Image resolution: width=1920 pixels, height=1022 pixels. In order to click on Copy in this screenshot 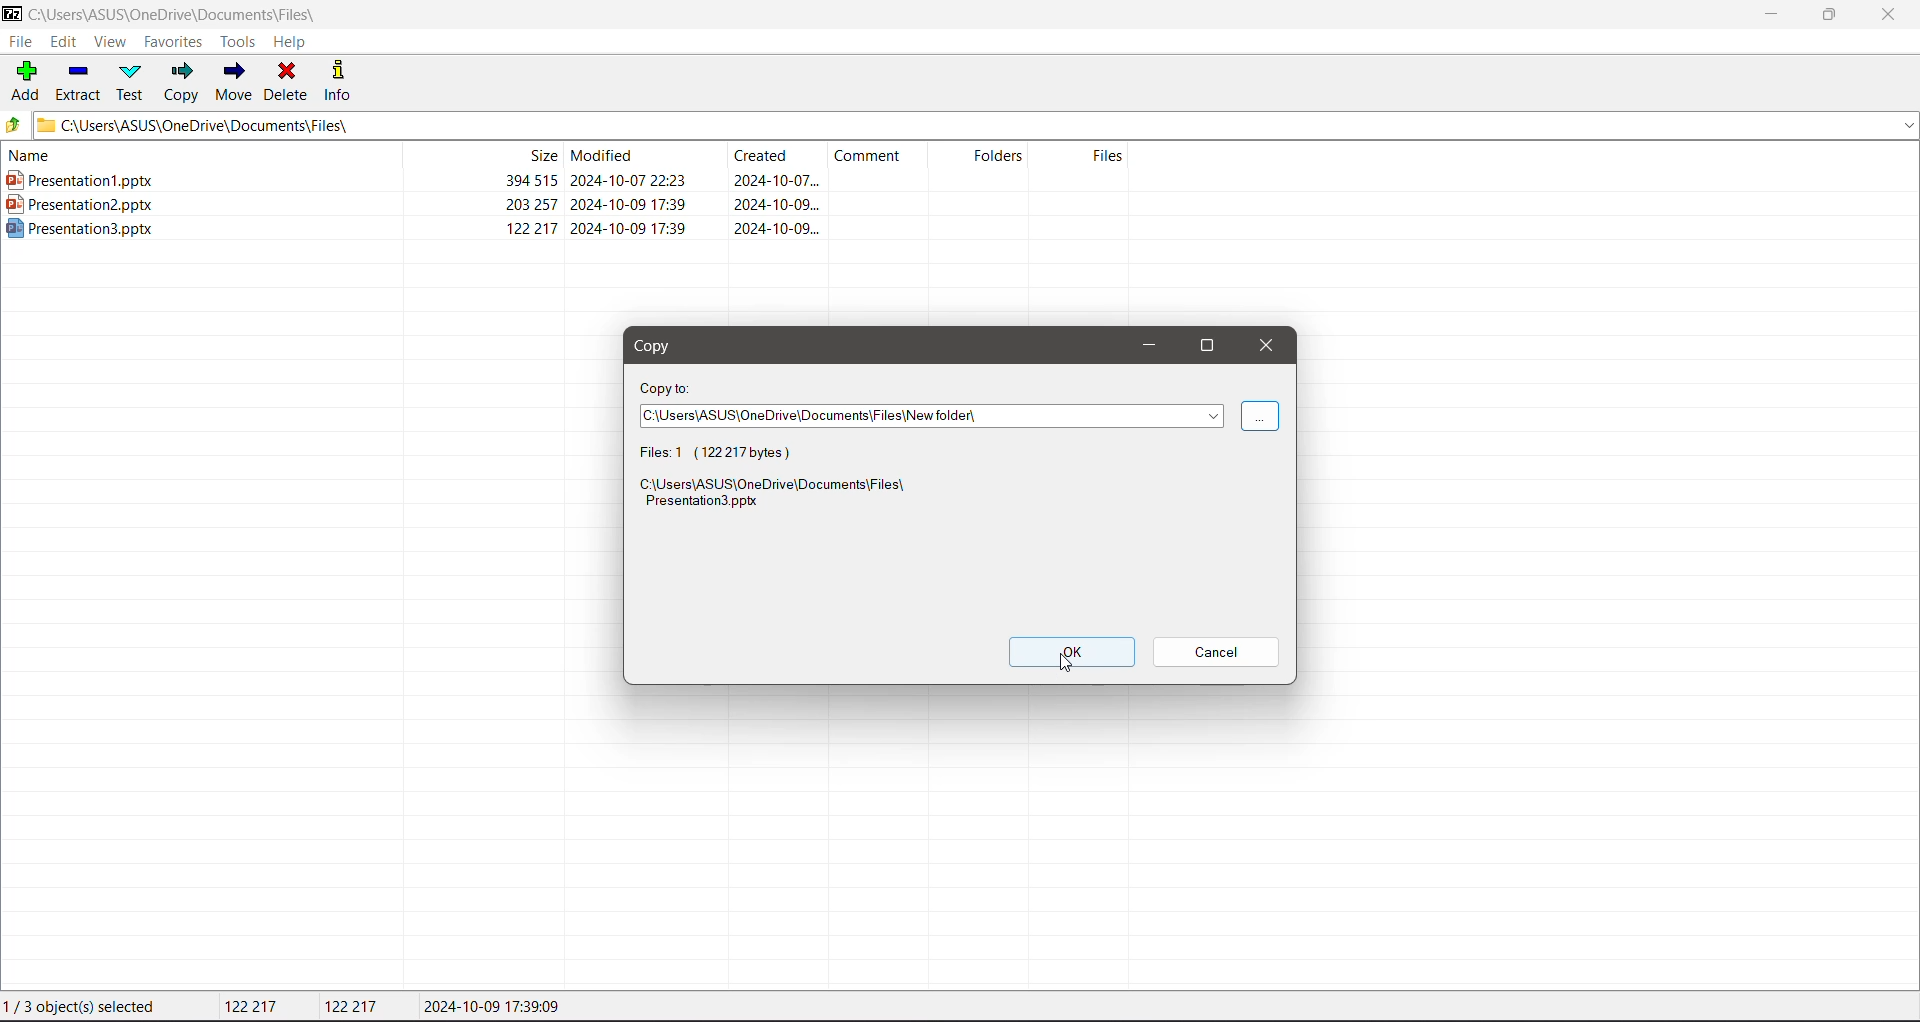, I will do `click(182, 84)`.